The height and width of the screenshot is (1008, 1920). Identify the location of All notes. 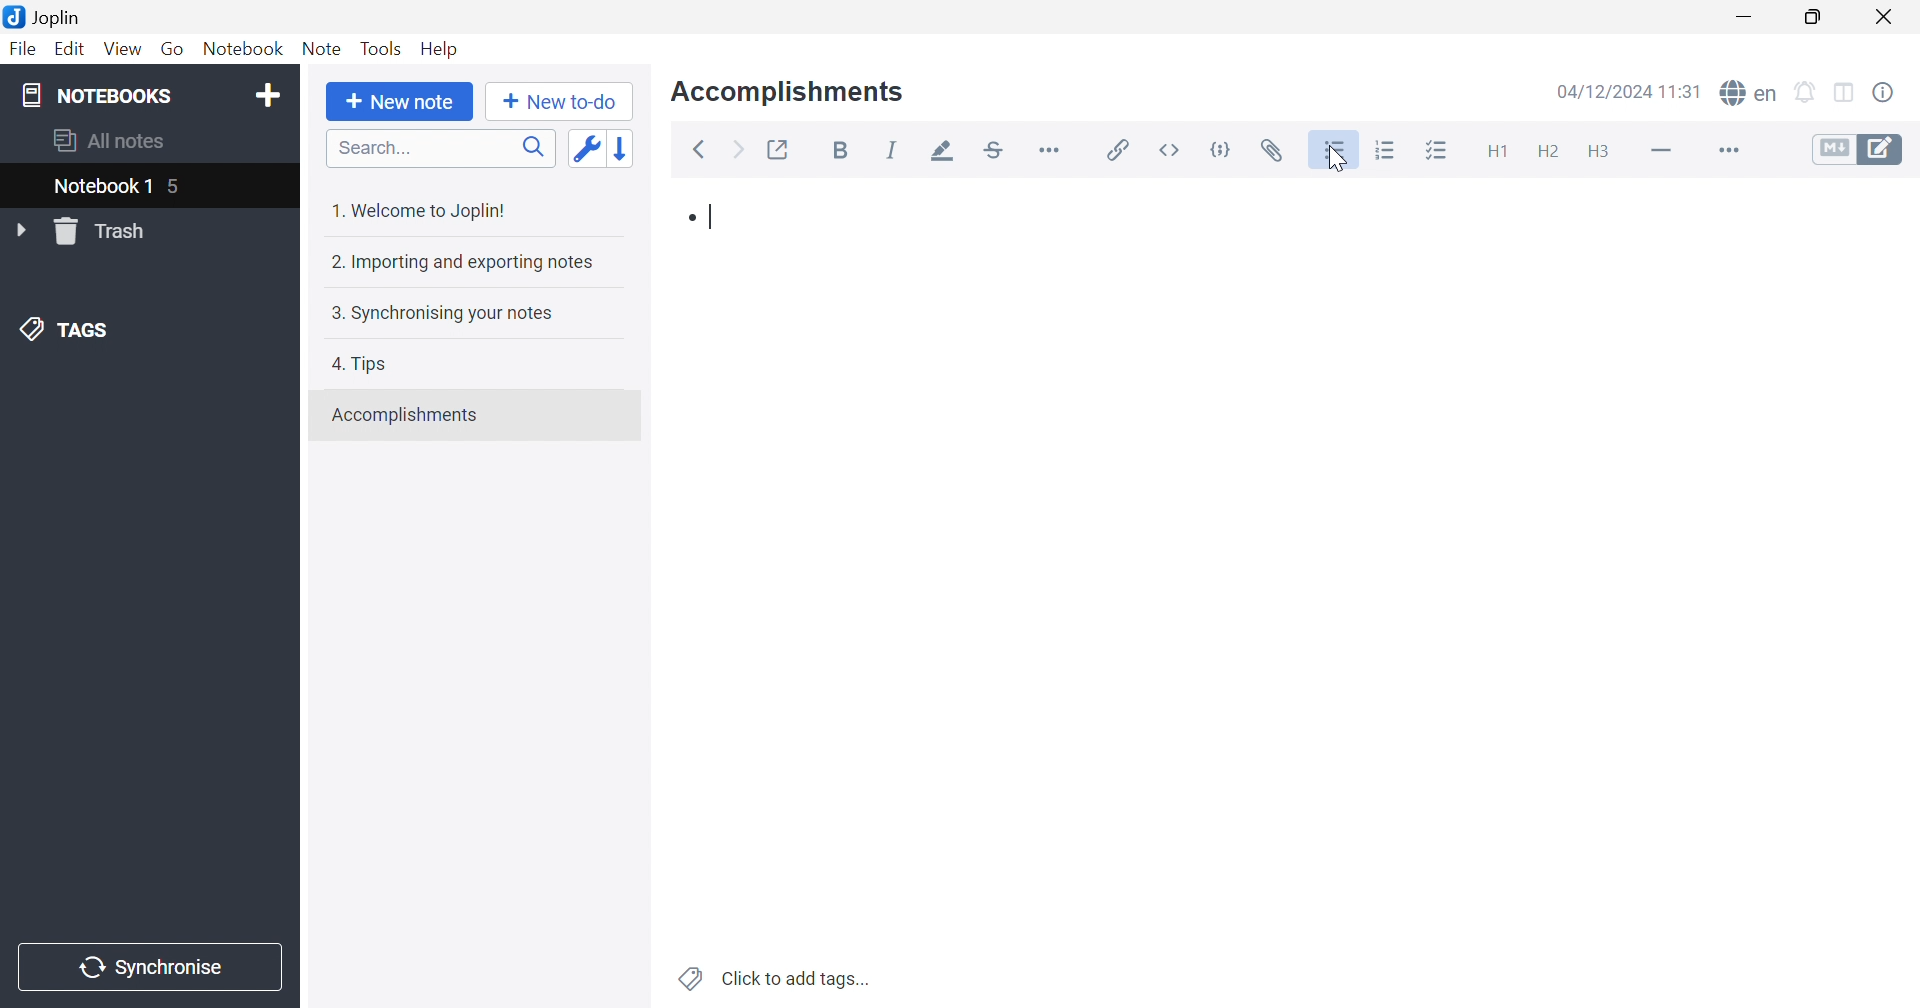
(106, 142).